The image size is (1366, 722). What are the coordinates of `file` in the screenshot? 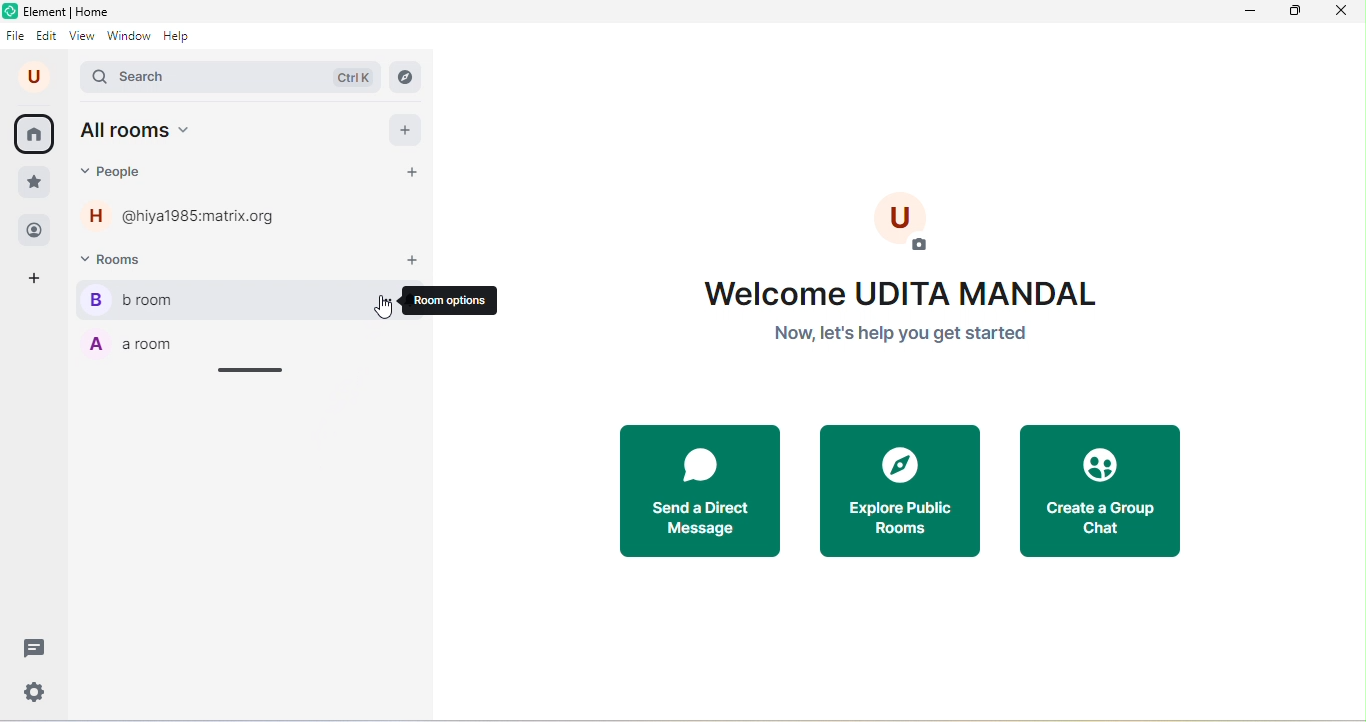 It's located at (14, 36).